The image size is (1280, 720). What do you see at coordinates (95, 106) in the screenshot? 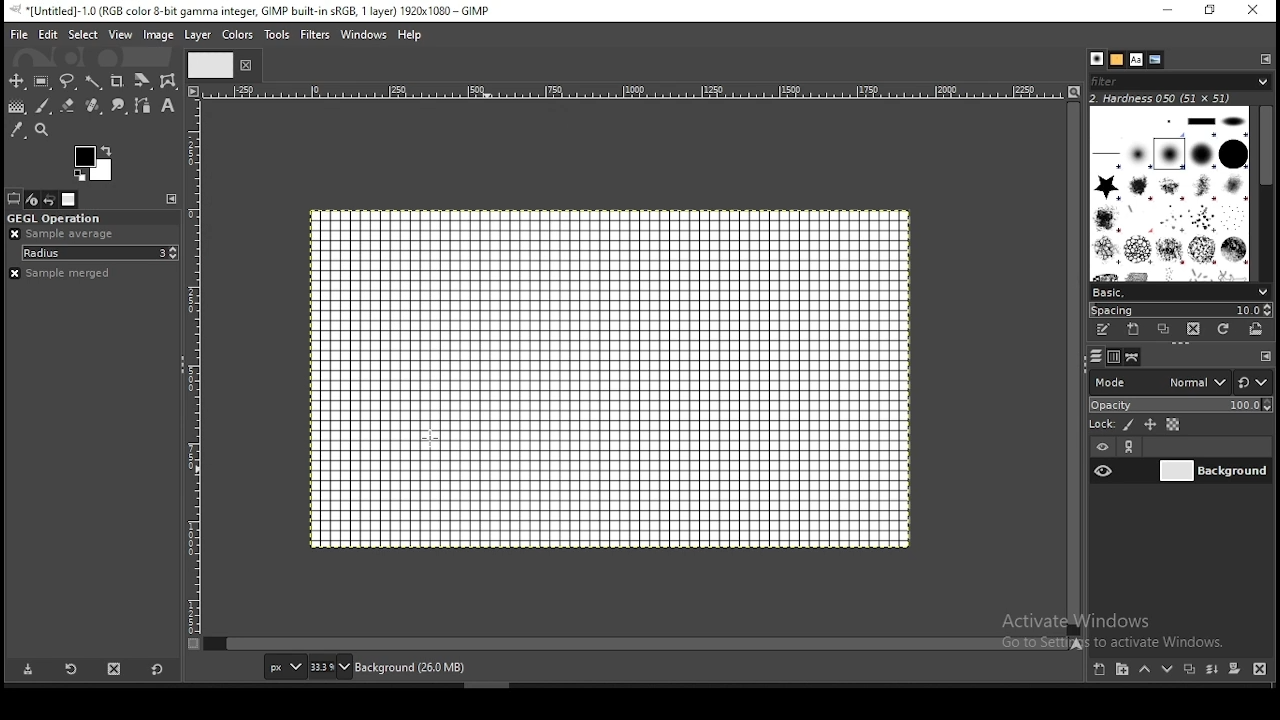
I see `eraser tool` at bounding box center [95, 106].